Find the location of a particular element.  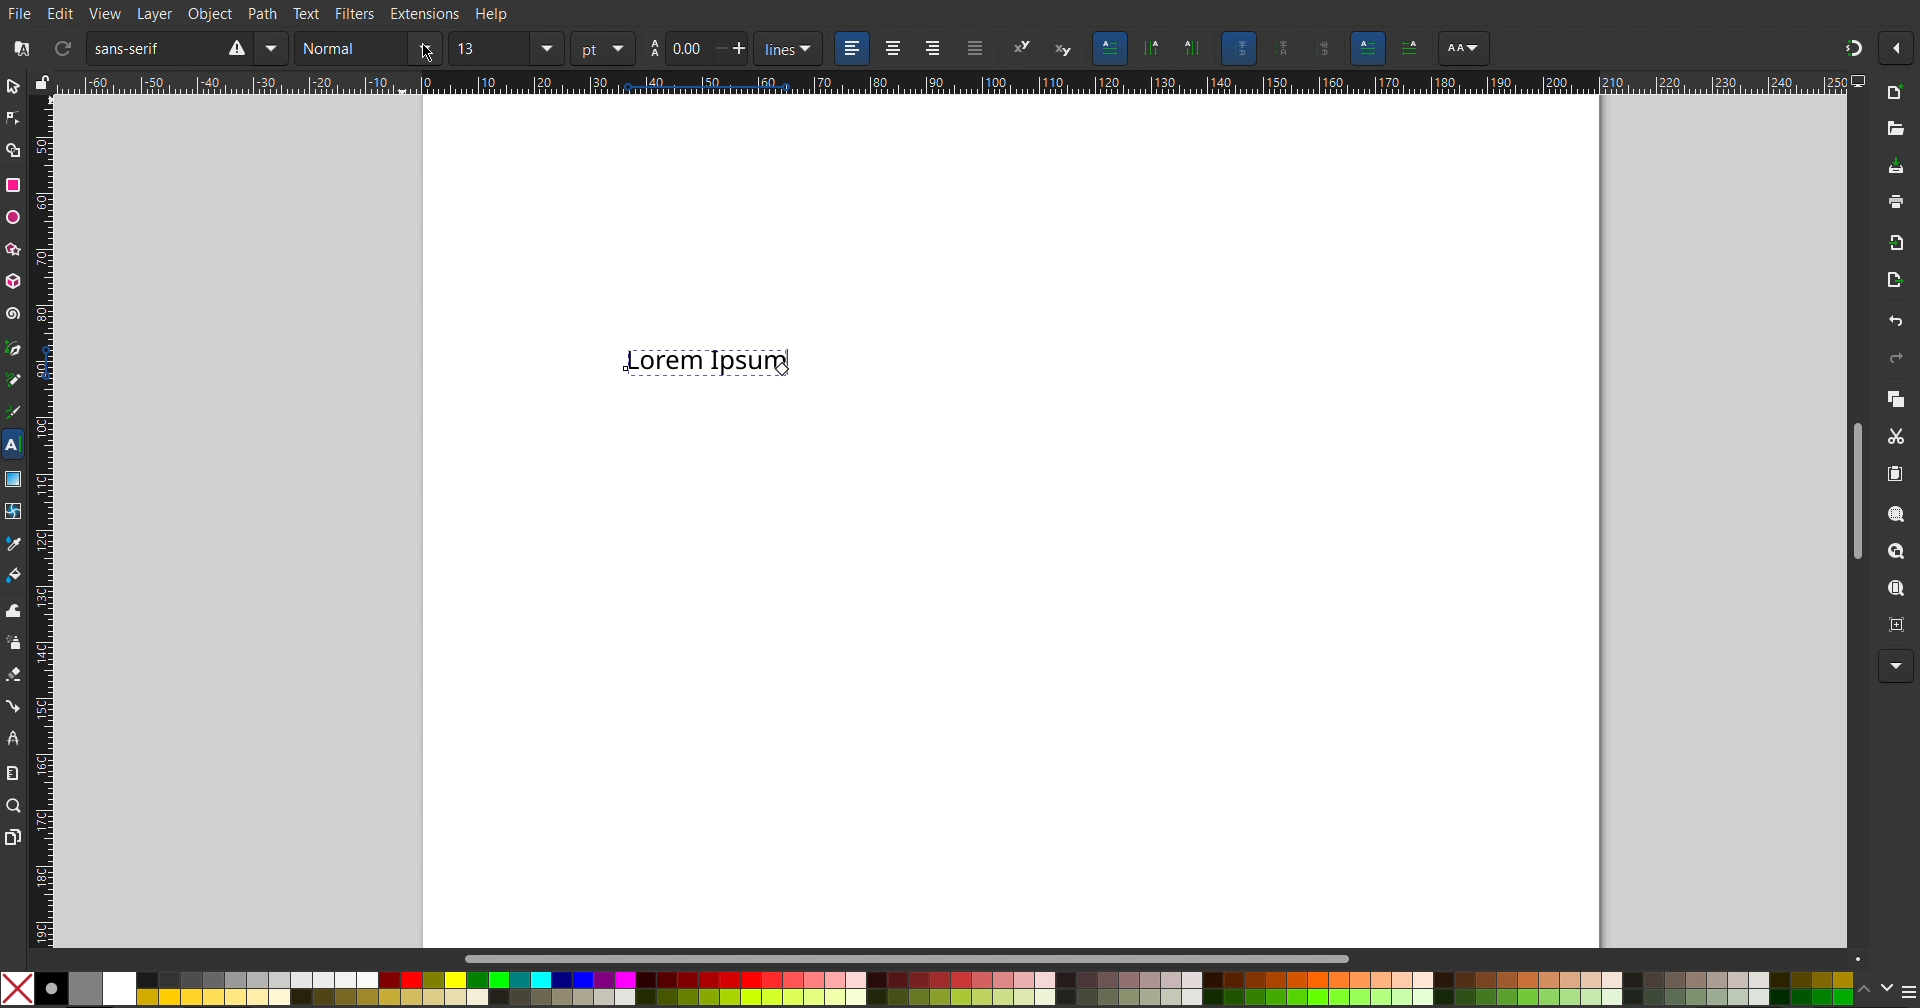

Spacing baselines is located at coordinates (698, 50).